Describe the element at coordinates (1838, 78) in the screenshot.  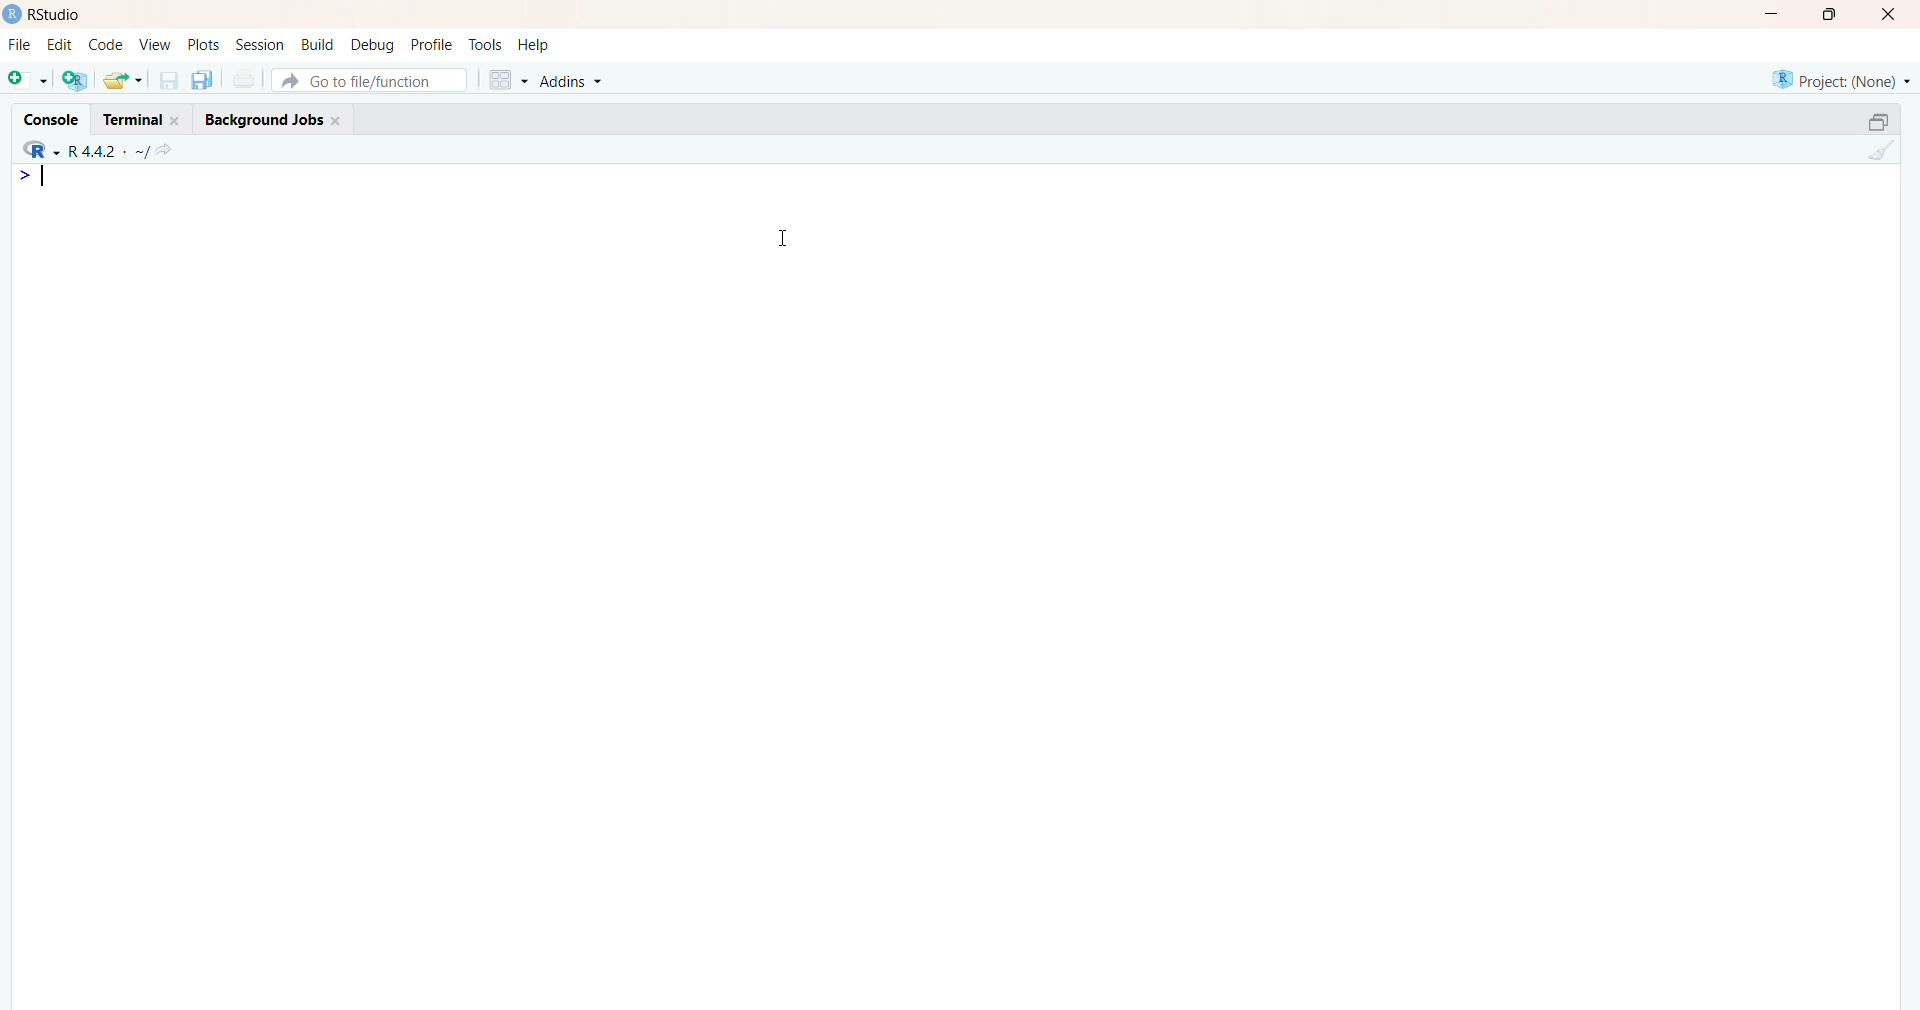
I see `project(none)` at that location.